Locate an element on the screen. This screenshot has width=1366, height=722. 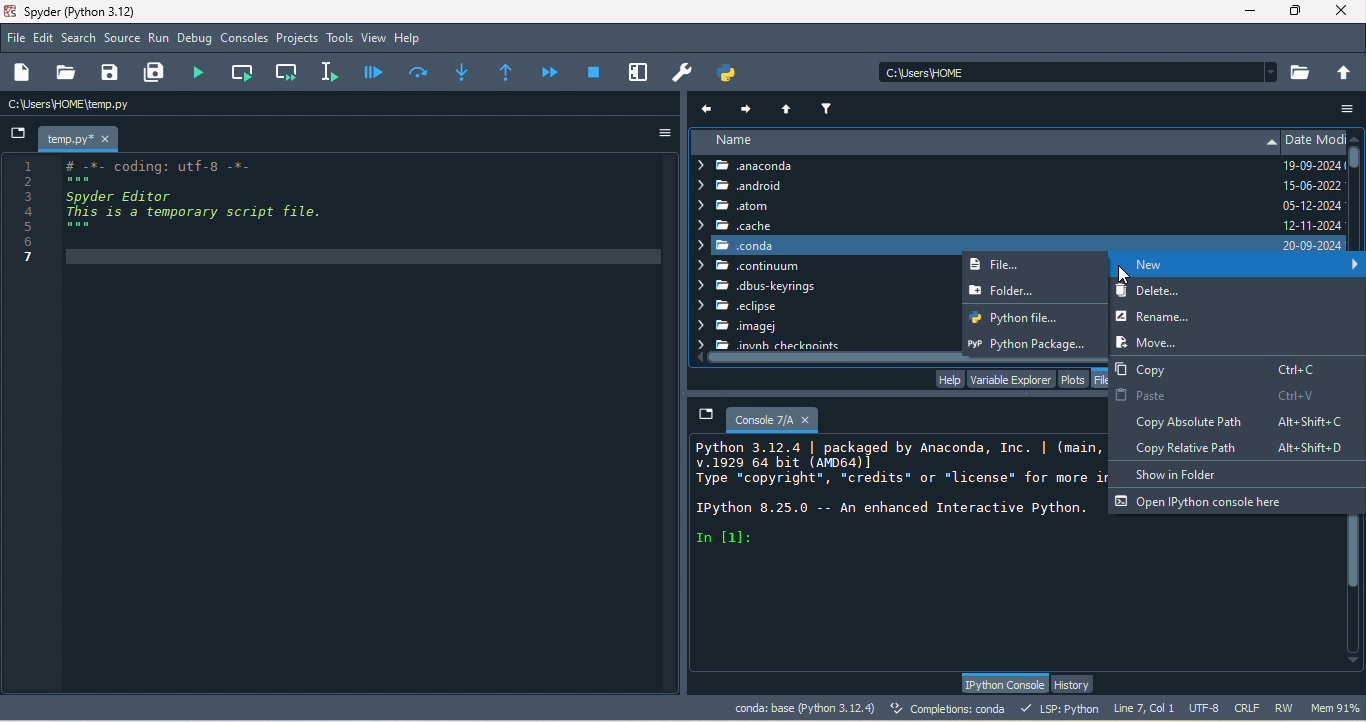
open is located at coordinates (65, 73).